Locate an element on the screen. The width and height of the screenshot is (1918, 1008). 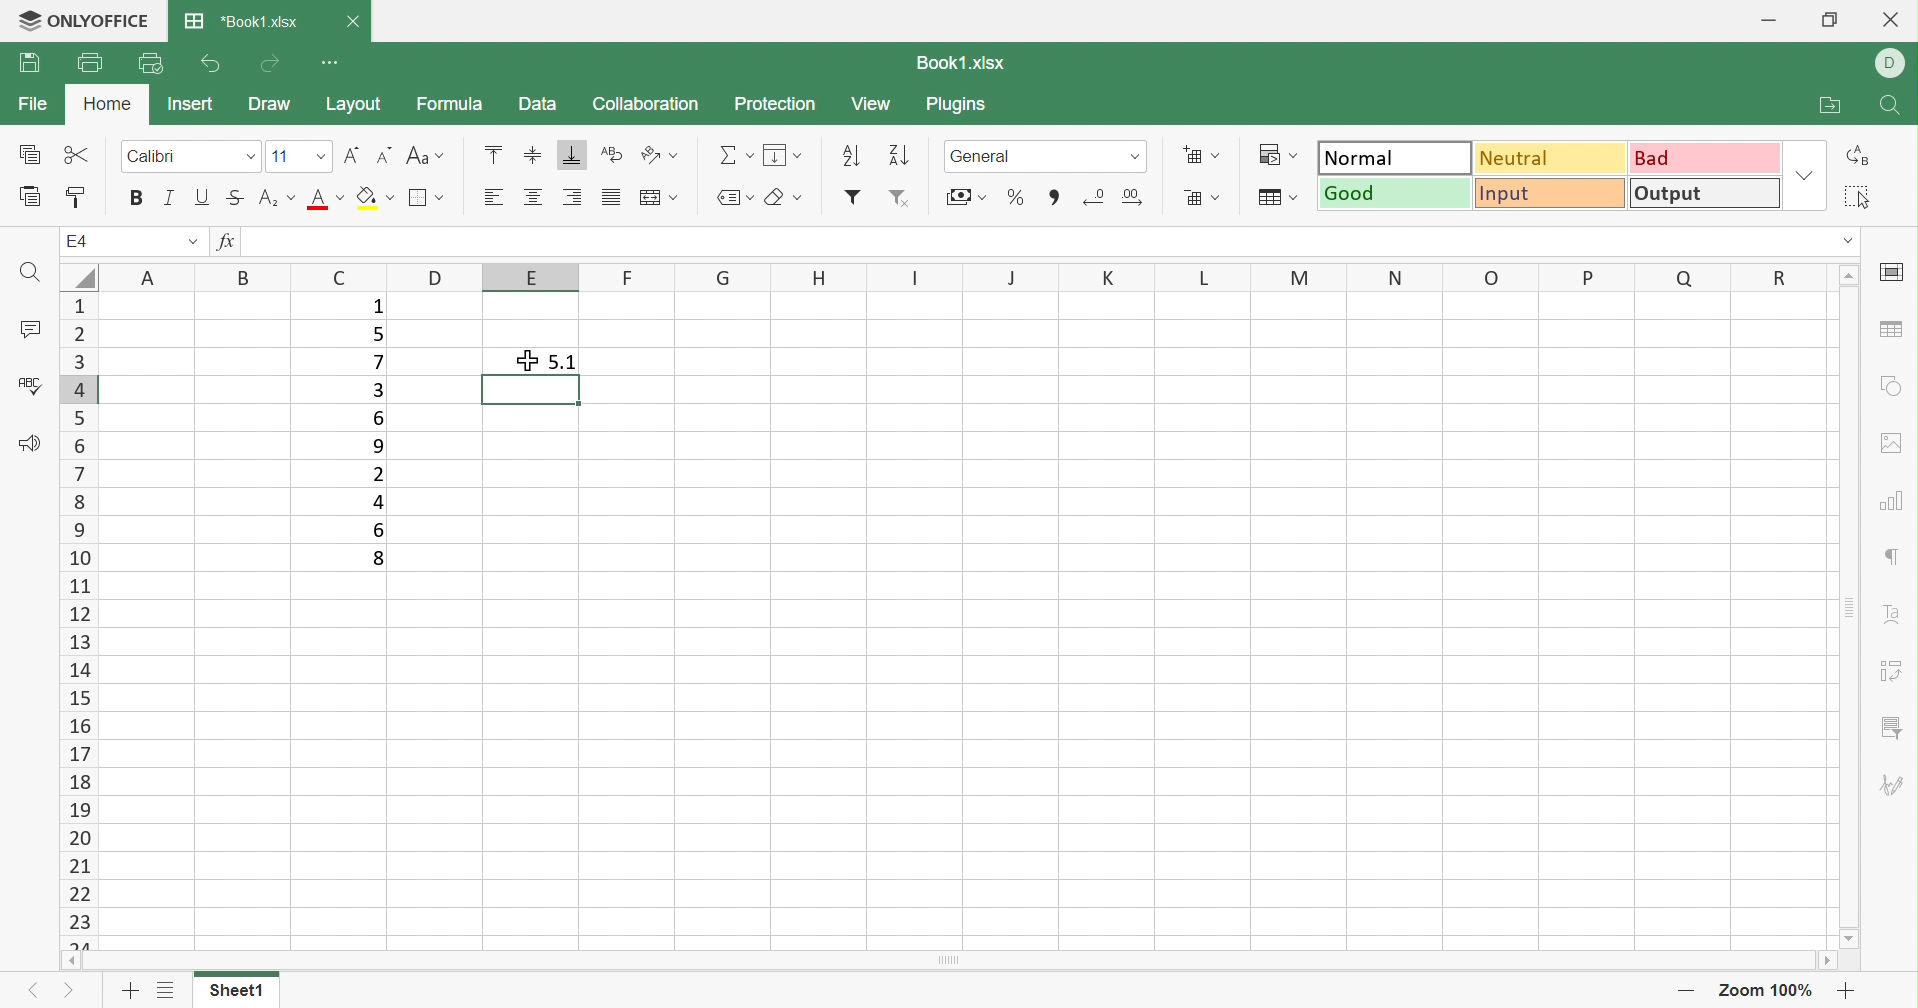
Feedback & Support is located at coordinates (29, 446).